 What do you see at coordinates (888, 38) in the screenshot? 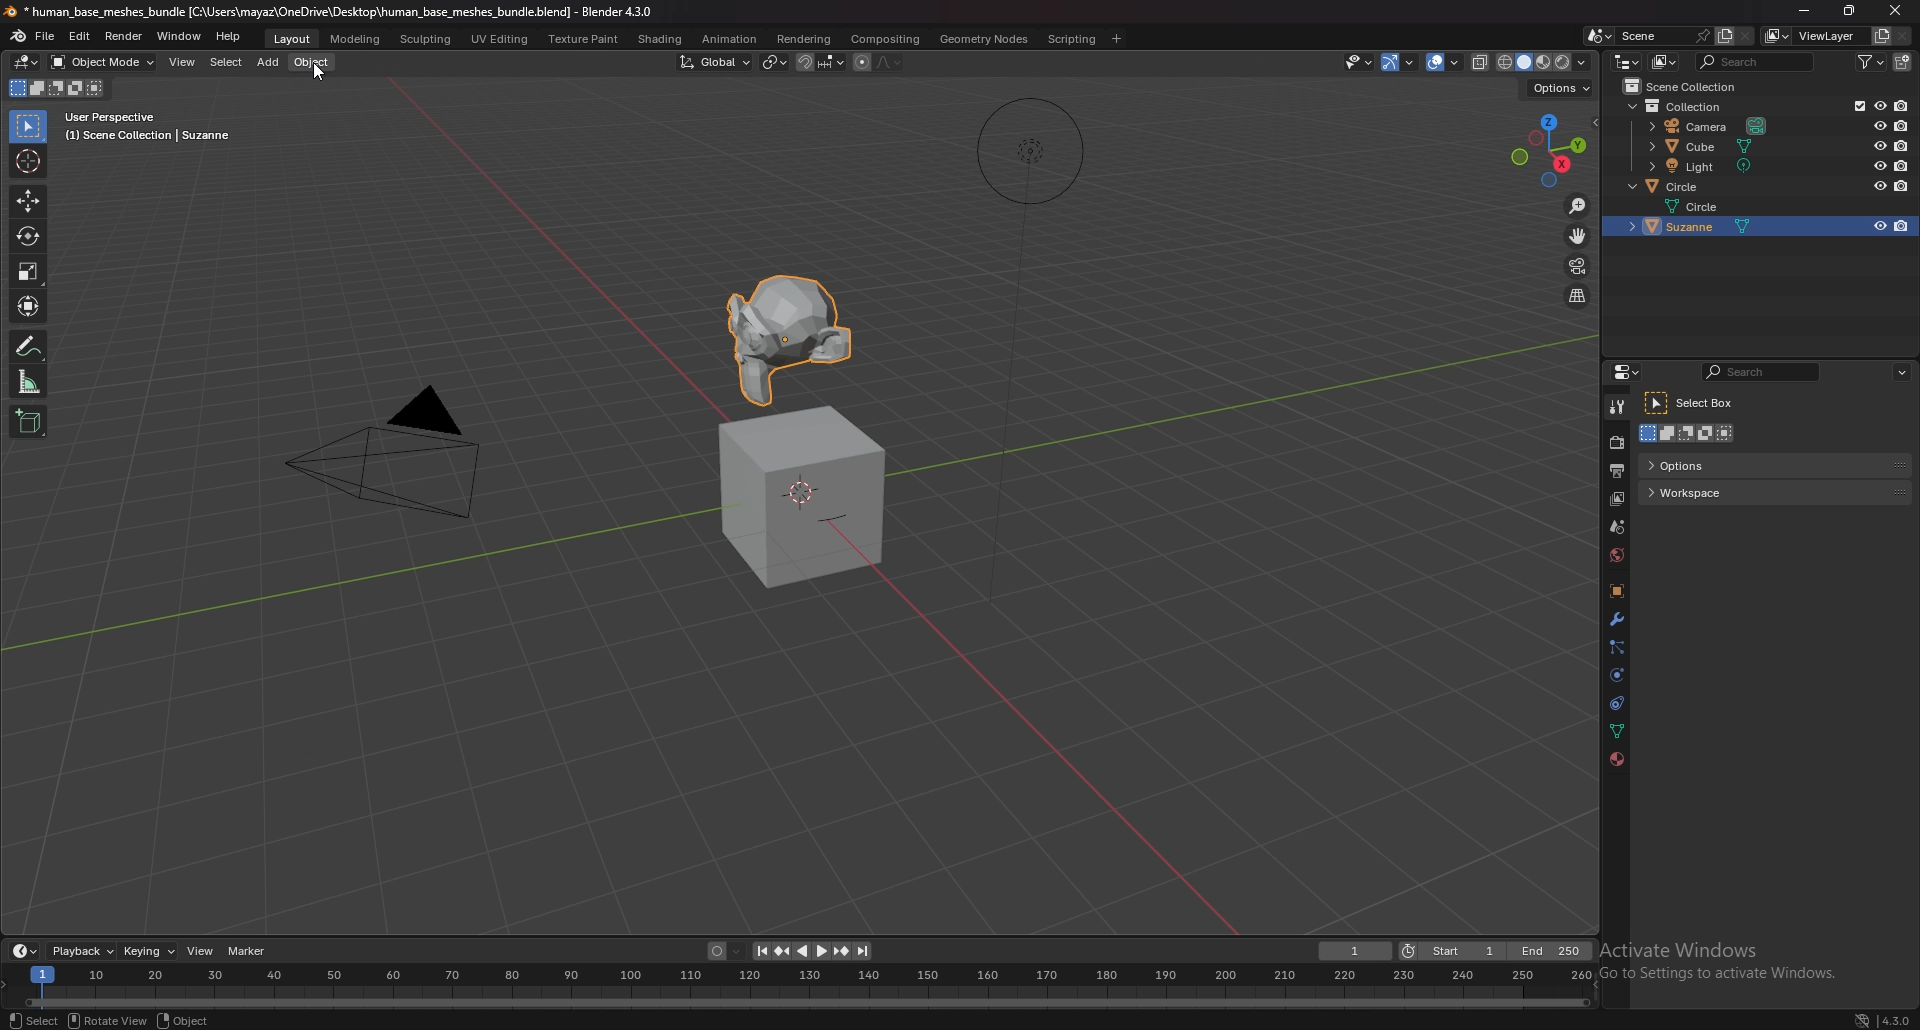
I see `compositing` at bounding box center [888, 38].